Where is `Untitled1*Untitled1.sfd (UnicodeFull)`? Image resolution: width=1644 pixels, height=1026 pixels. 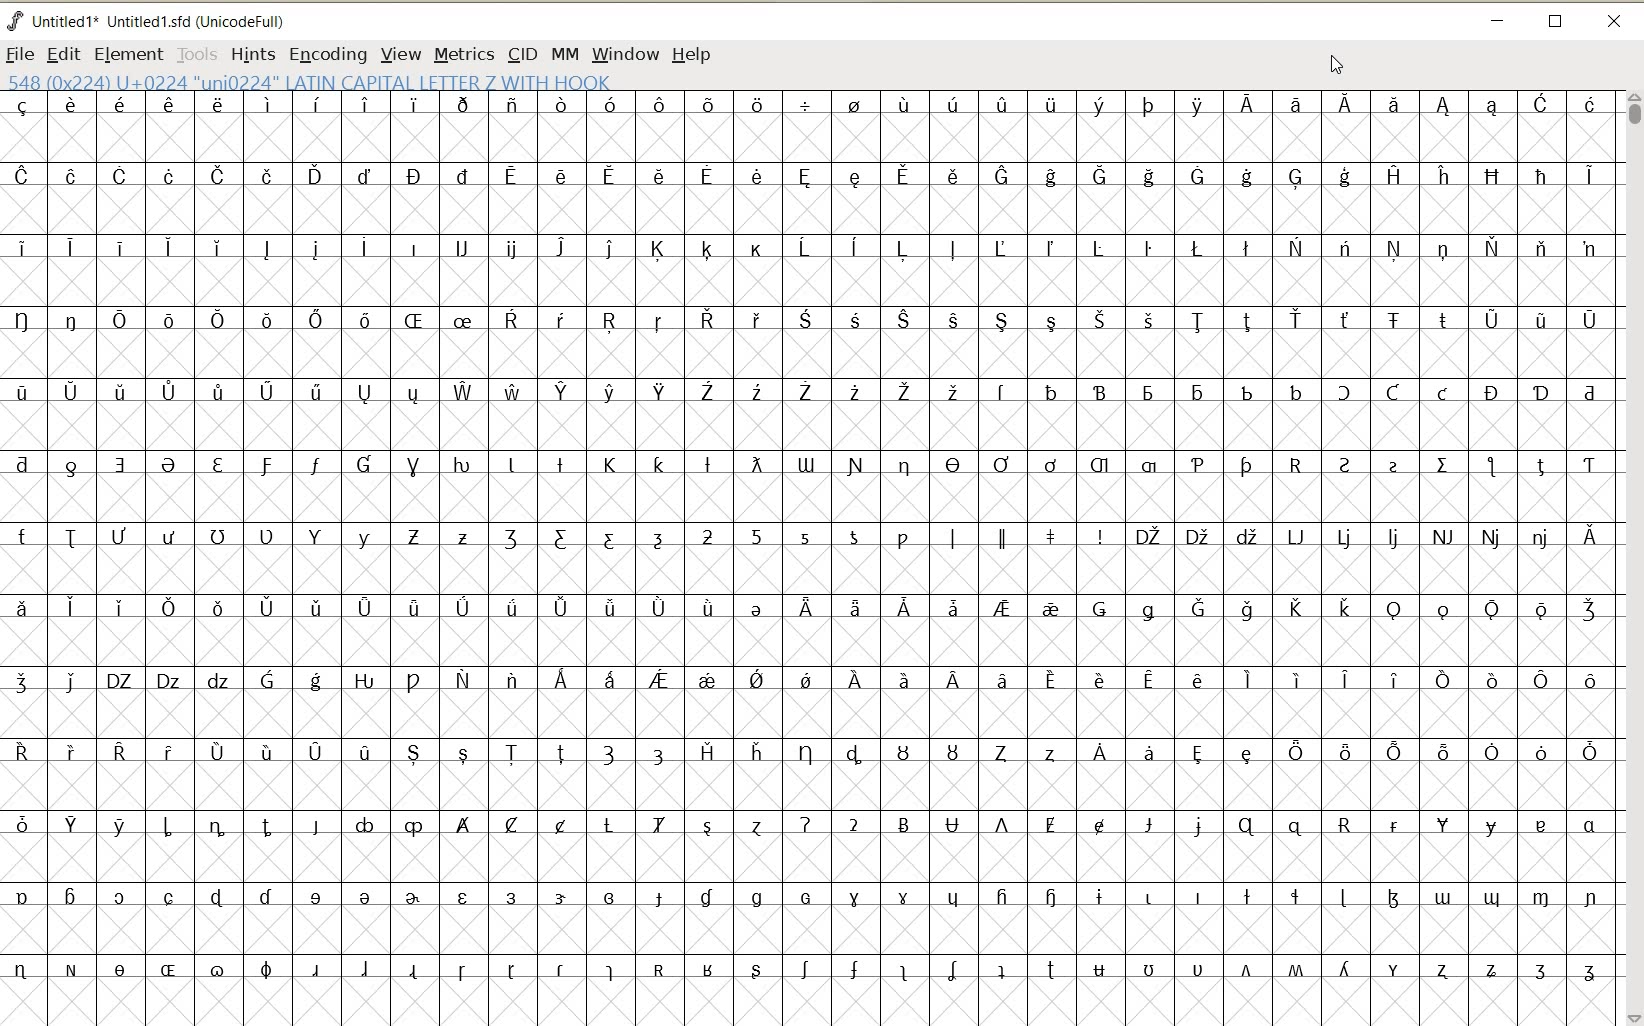
Untitled1*Untitled1.sfd (UnicodeFull) is located at coordinates (163, 21).